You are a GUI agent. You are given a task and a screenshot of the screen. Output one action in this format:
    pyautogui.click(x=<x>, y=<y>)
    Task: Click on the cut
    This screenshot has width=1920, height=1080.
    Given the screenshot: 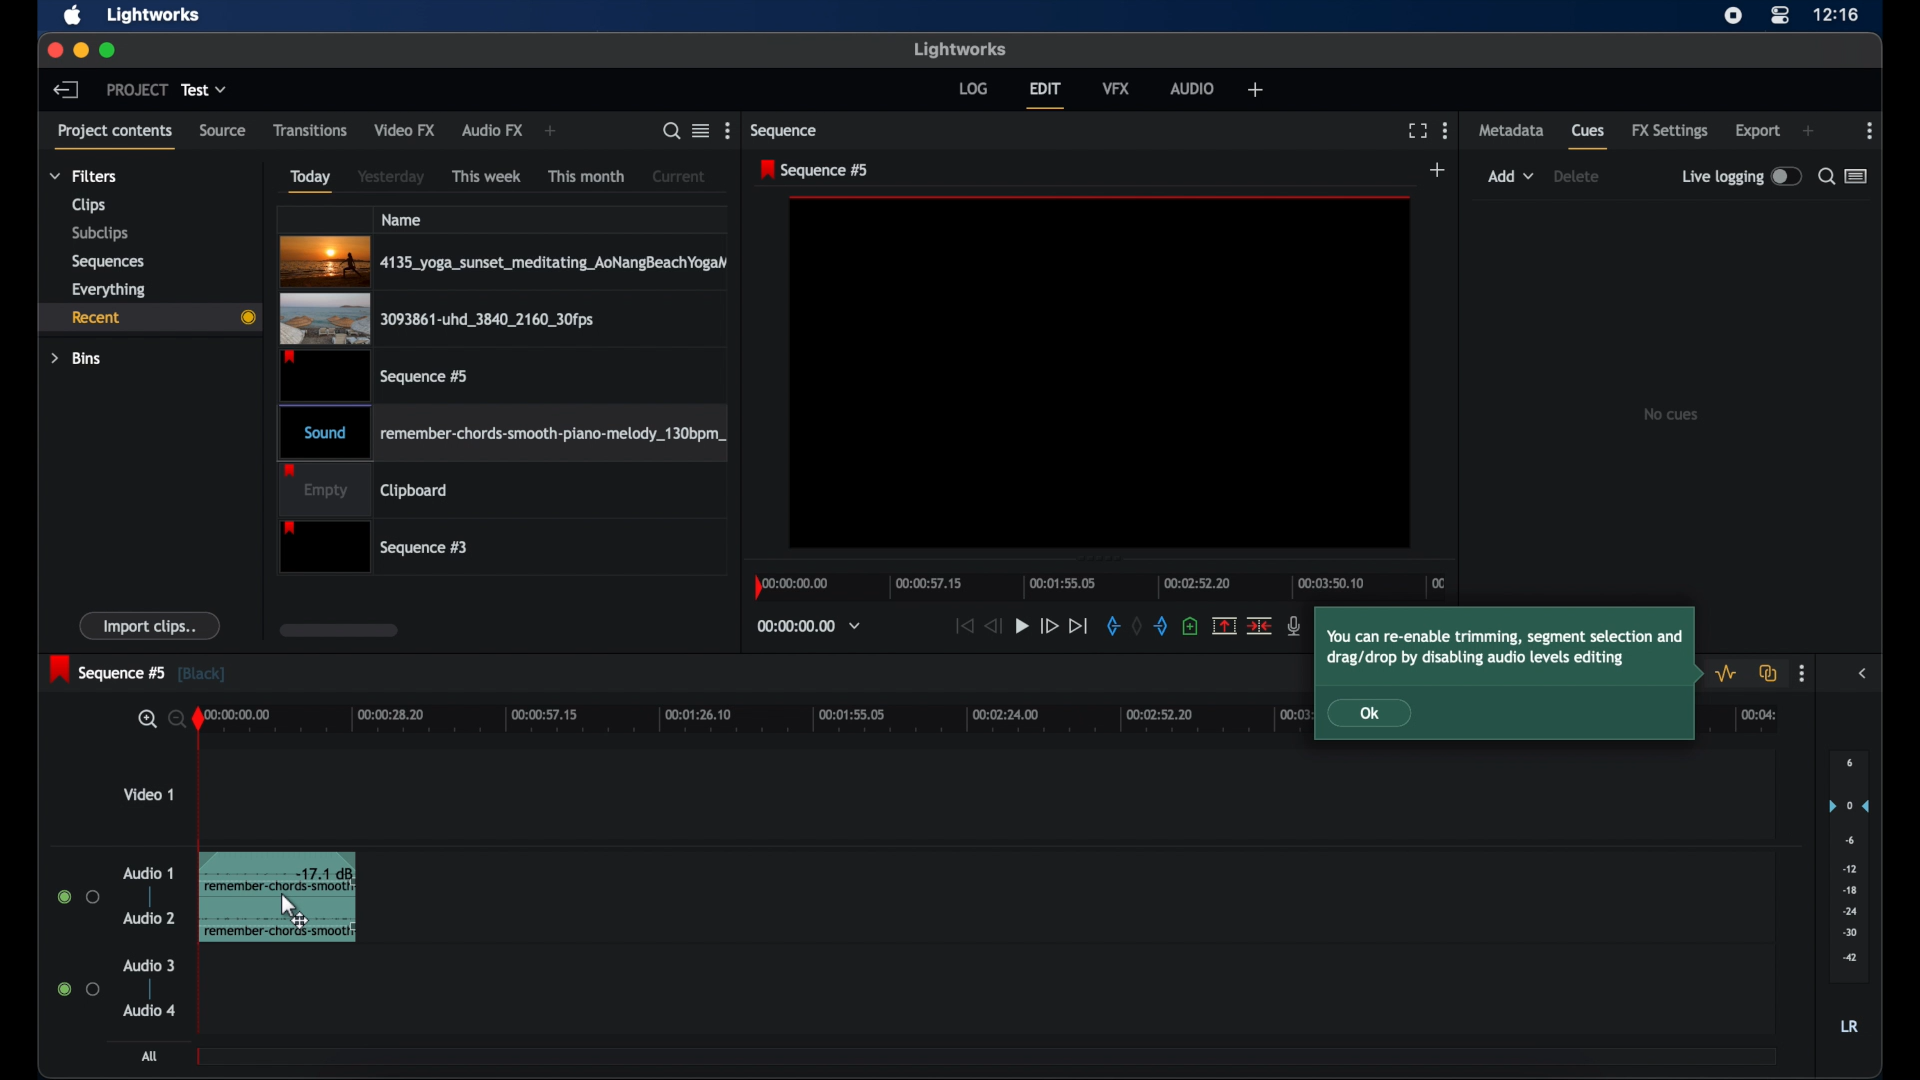 What is the action you would take?
    pyautogui.click(x=1260, y=625)
    